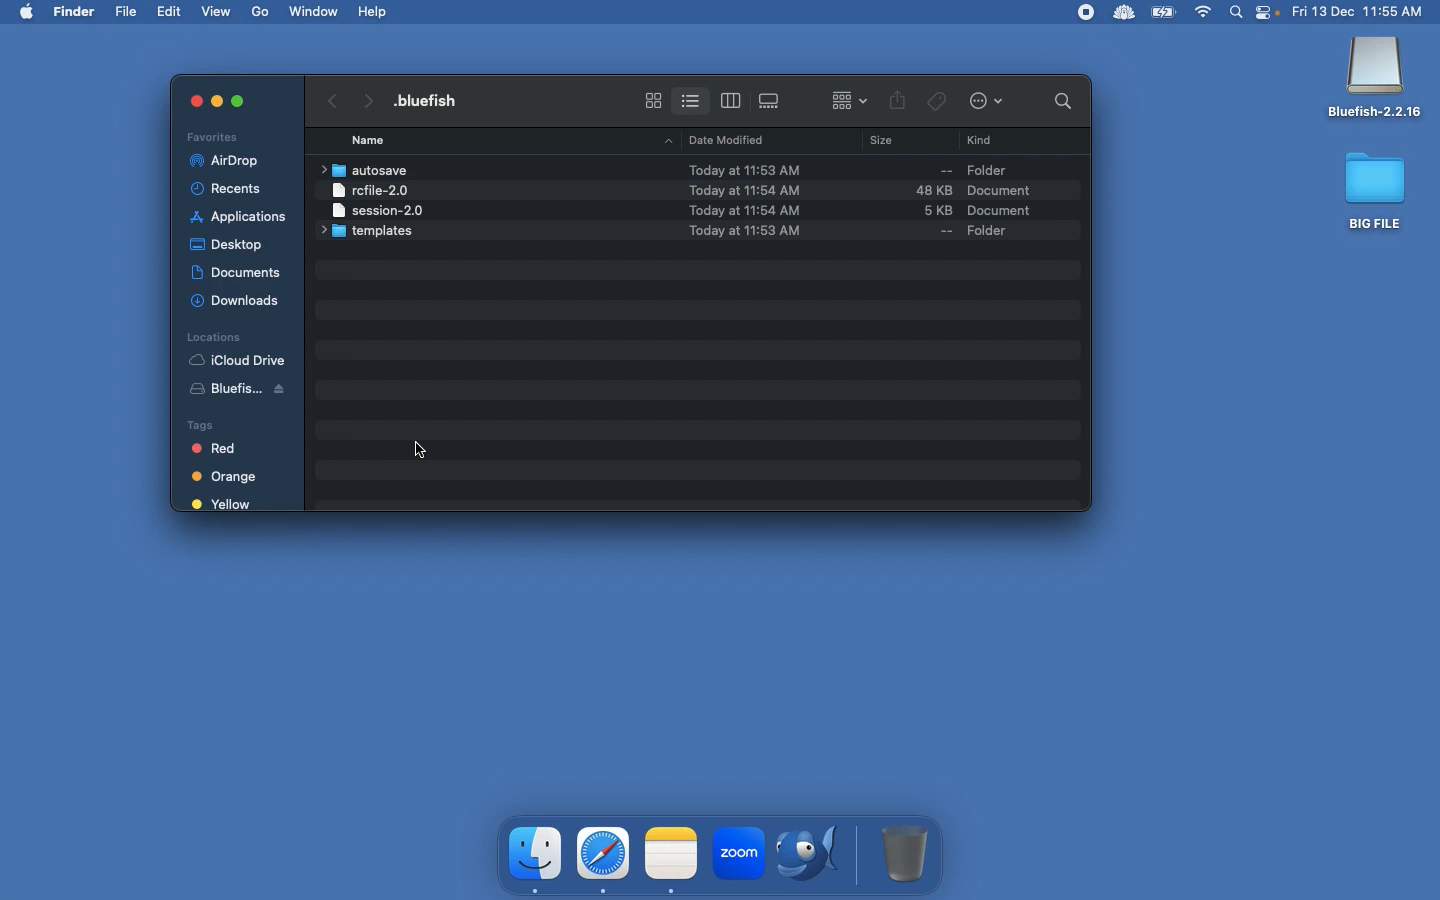 This screenshot has width=1440, height=900. Describe the element at coordinates (374, 11) in the screenshot. I see `Help` at that location.